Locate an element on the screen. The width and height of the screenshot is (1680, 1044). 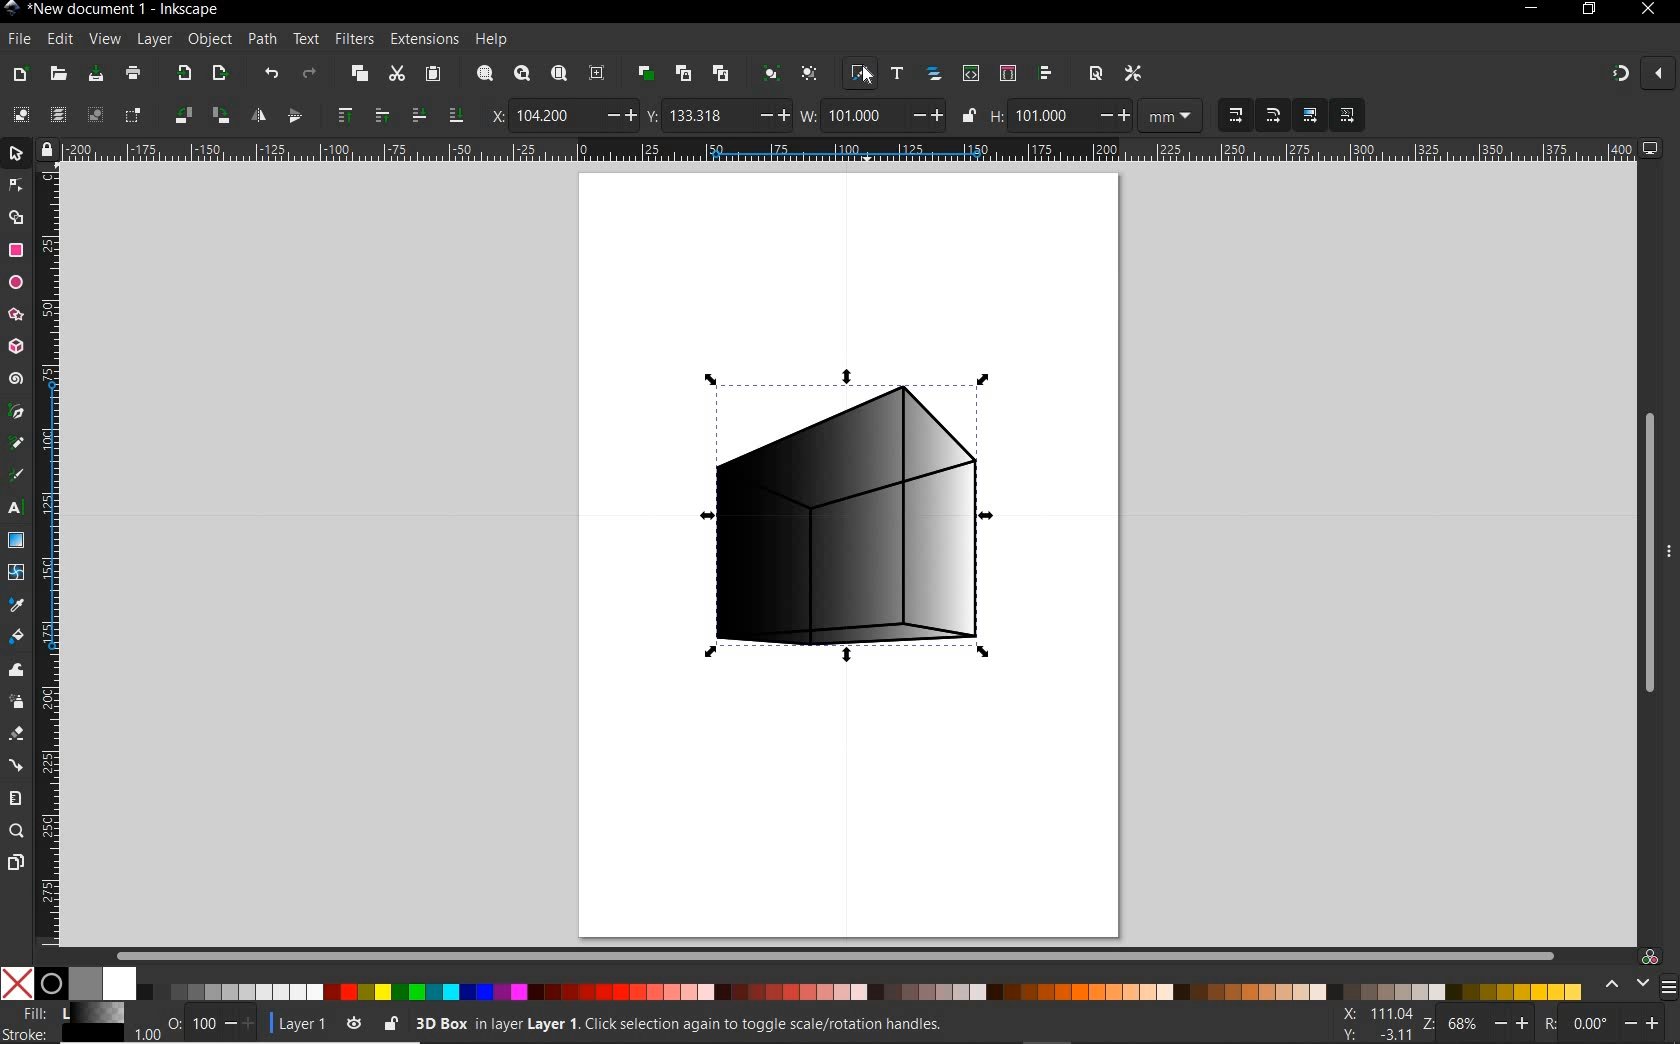
OBJECT ROTATE is located at coordinates (182, 114).